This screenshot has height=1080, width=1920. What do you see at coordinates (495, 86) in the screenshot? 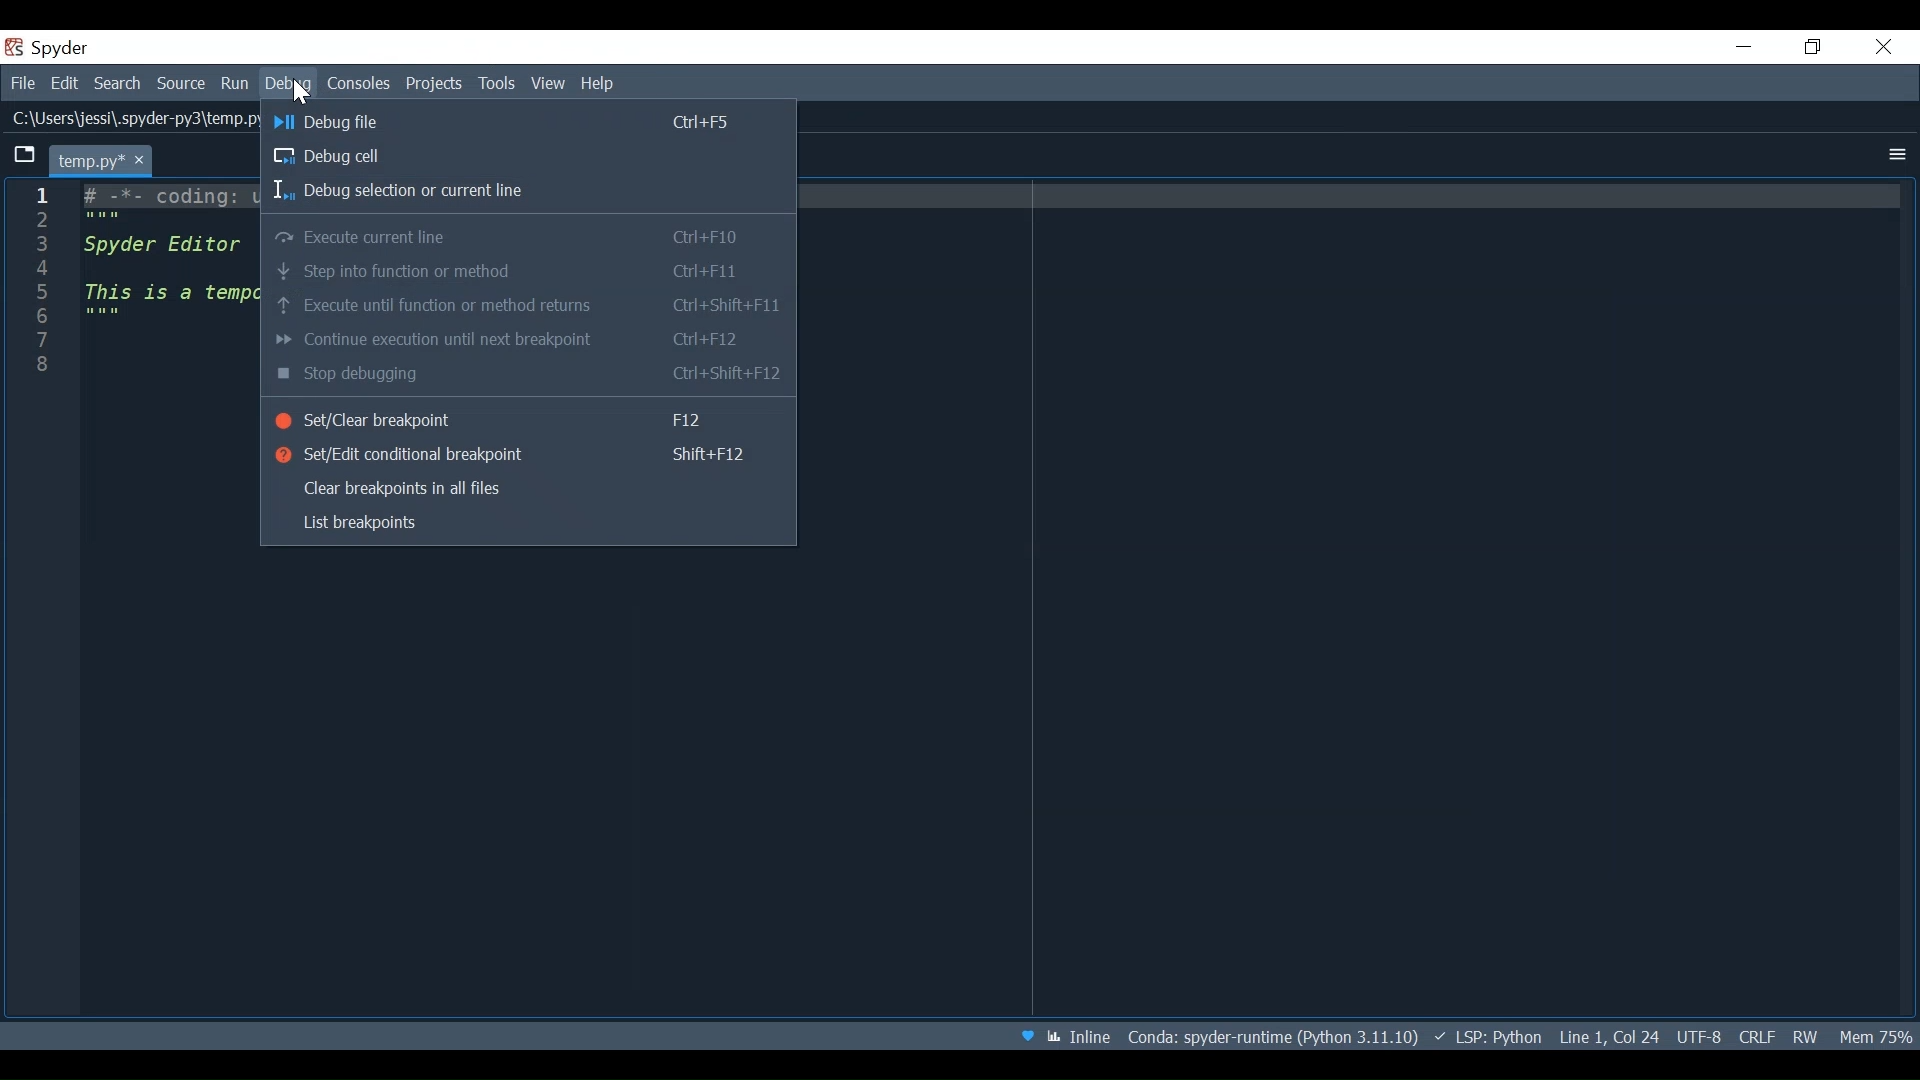
I see `Tools` at bounding box center [495, 86].